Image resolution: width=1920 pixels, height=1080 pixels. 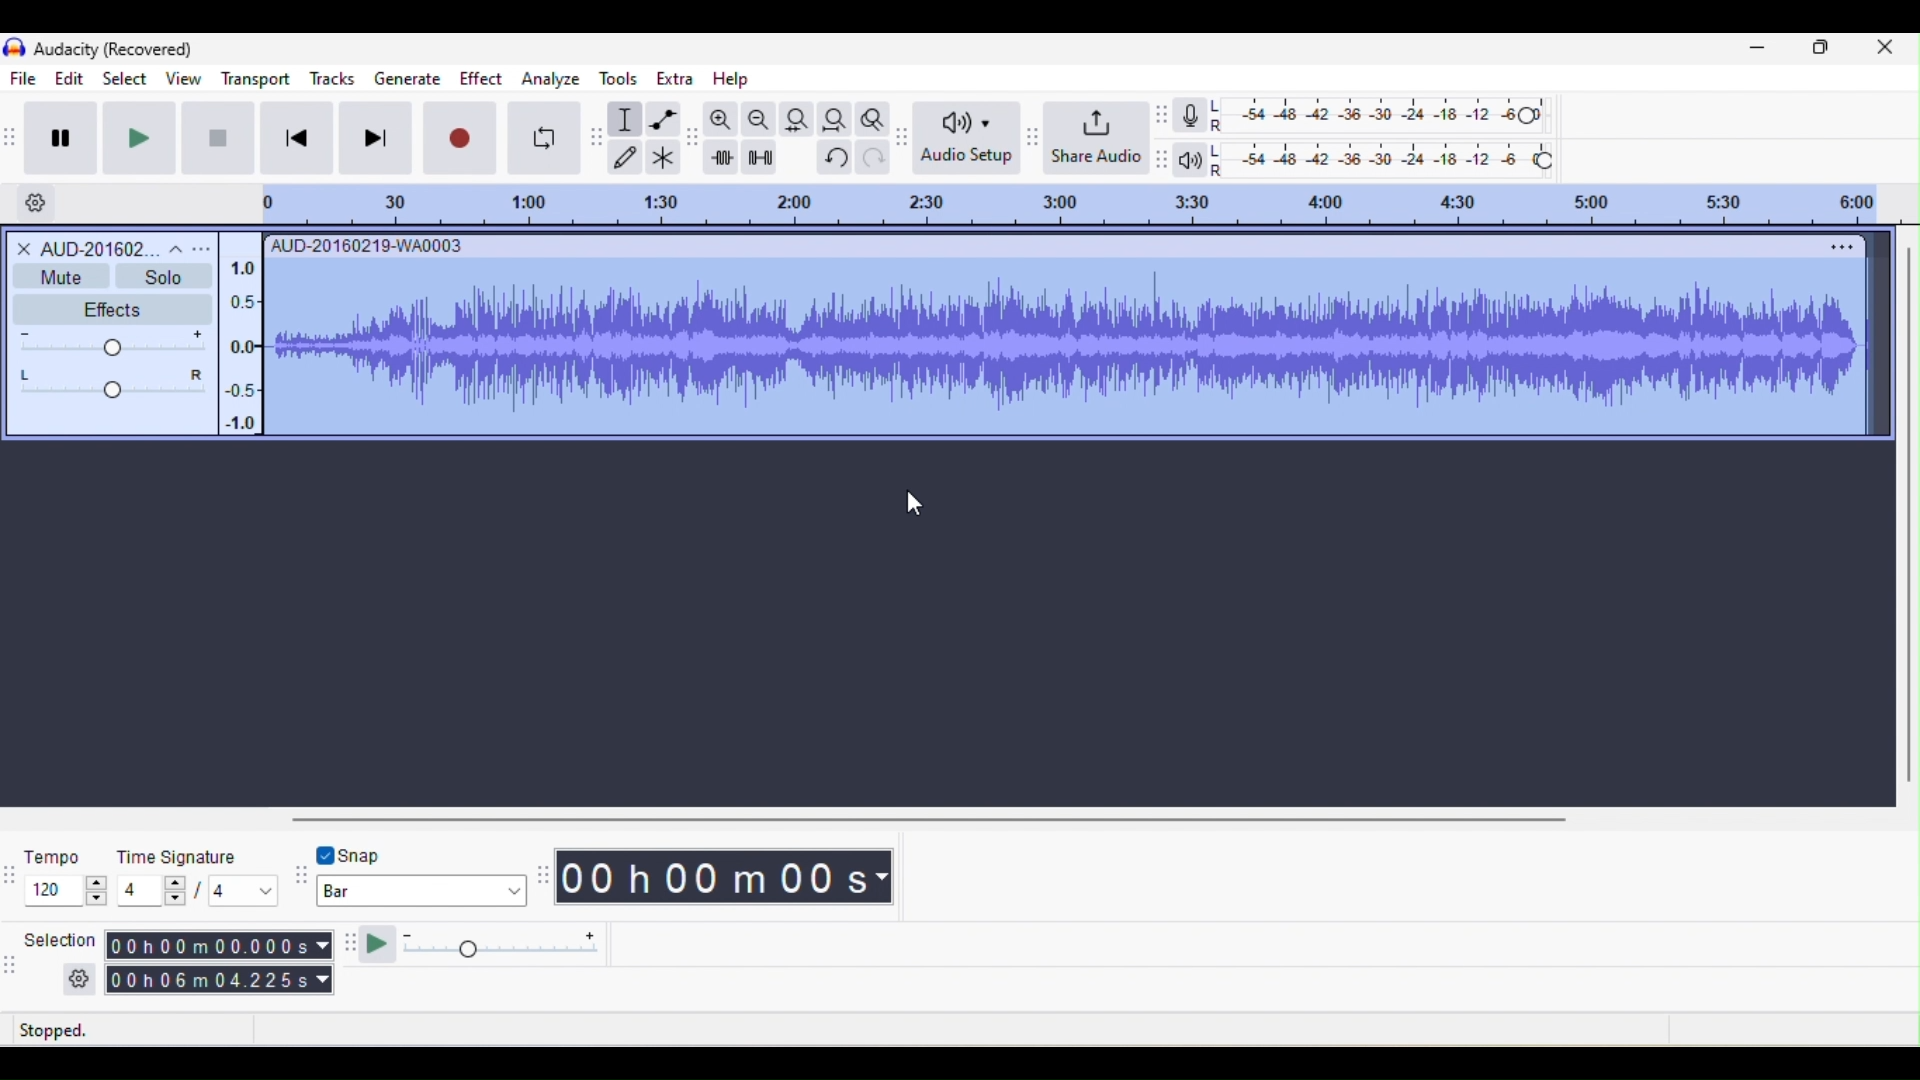 I want to click on icon, so click(x=13, y=49).